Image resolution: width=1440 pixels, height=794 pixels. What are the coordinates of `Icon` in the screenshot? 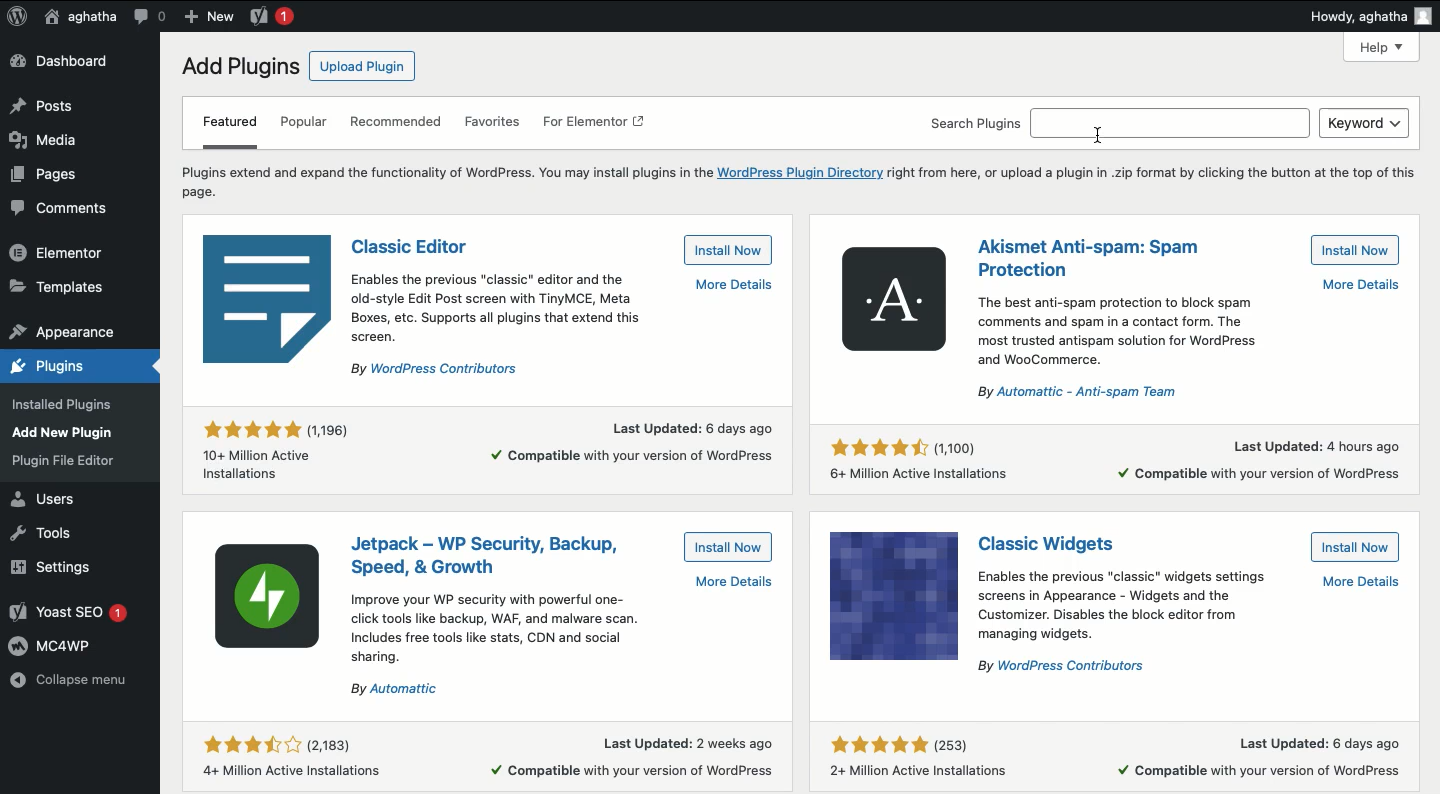 It's located at (269, 298).